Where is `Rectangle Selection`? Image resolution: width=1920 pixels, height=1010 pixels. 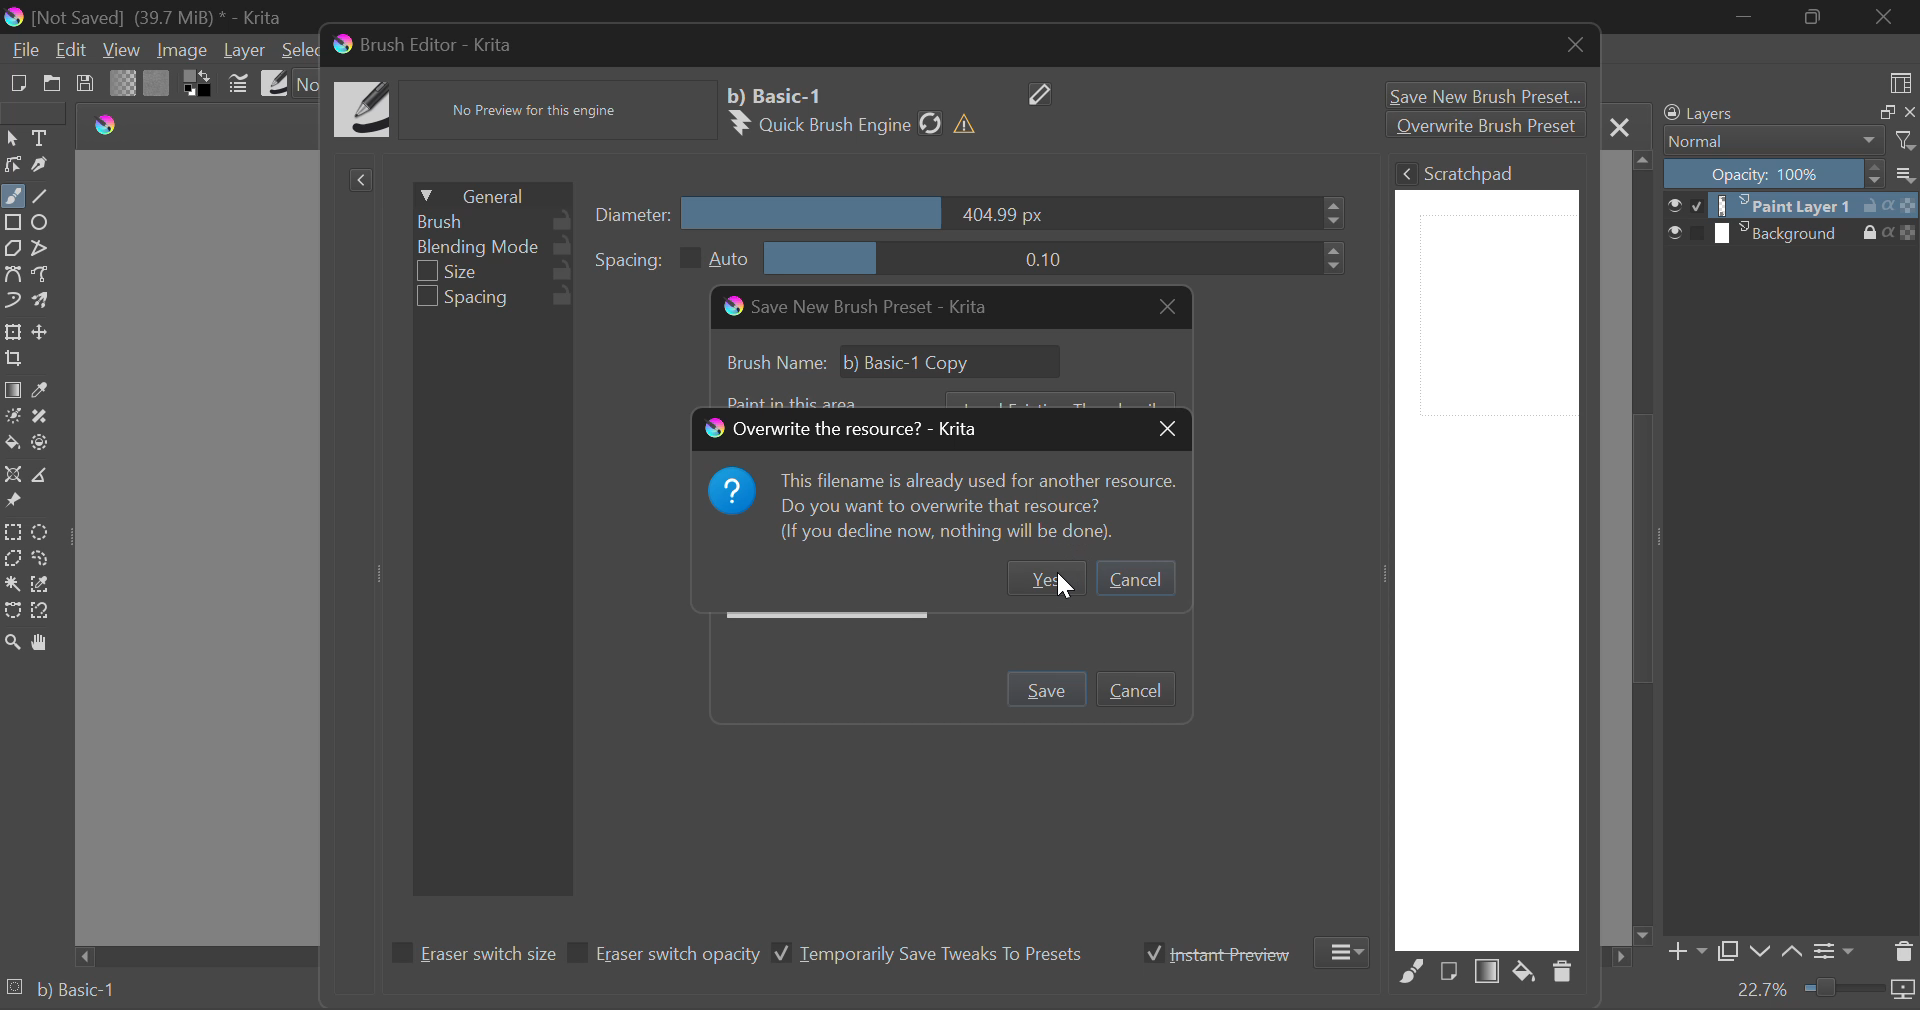 Rectangle Selection is located at coordinates (13, 531).